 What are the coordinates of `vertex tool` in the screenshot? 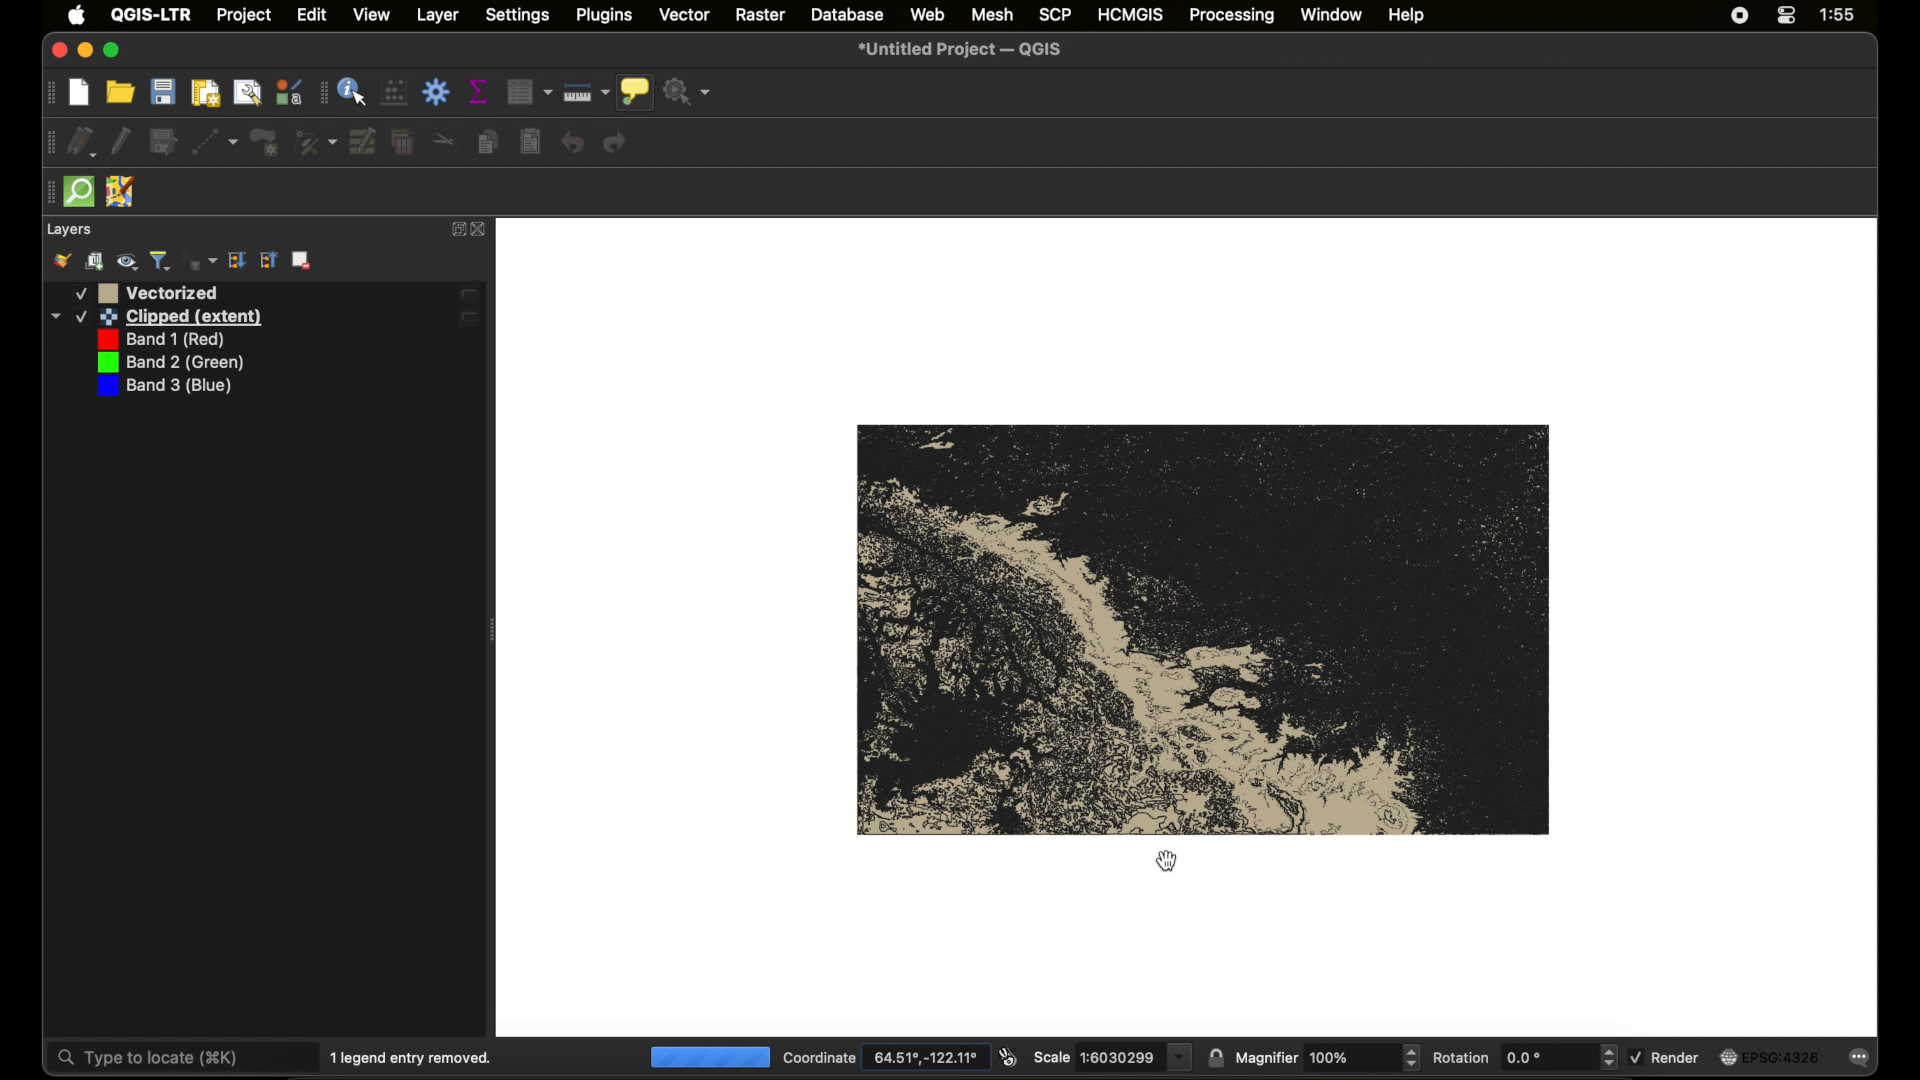 It's located at (314, 143).